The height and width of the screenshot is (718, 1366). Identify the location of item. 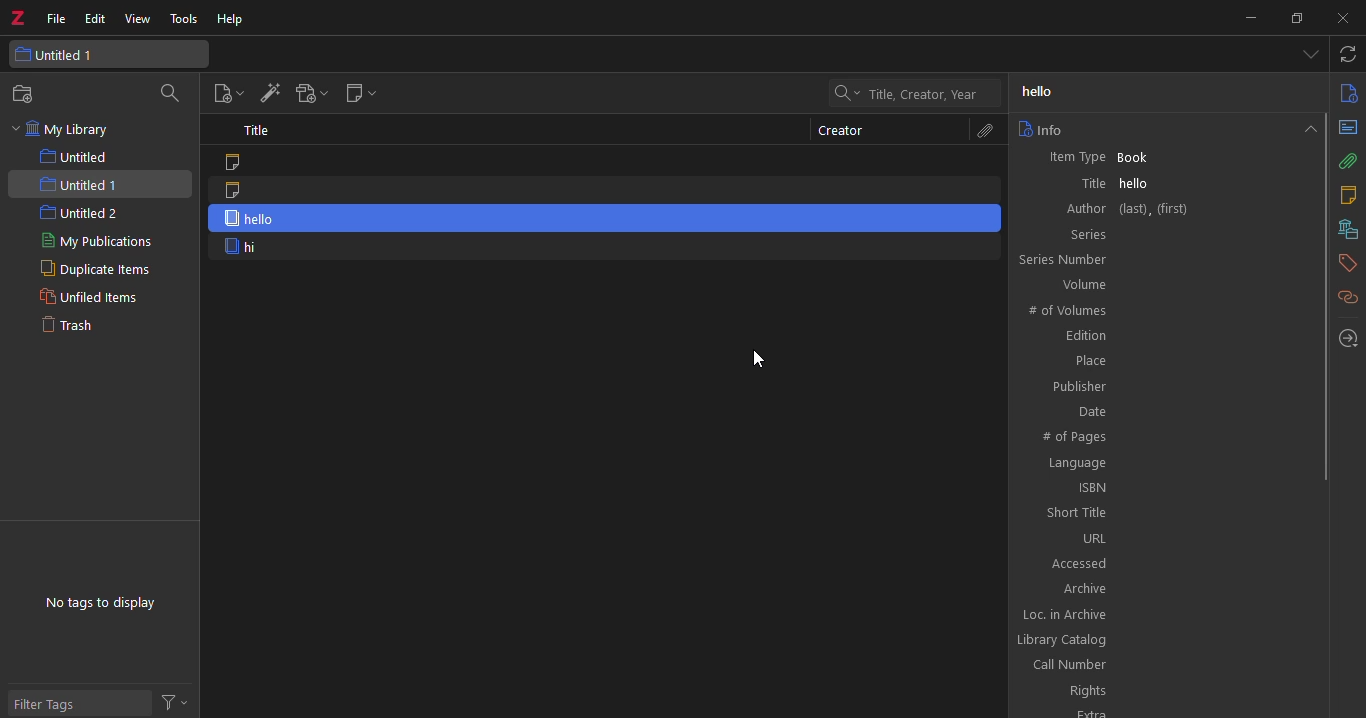
(603, 248).